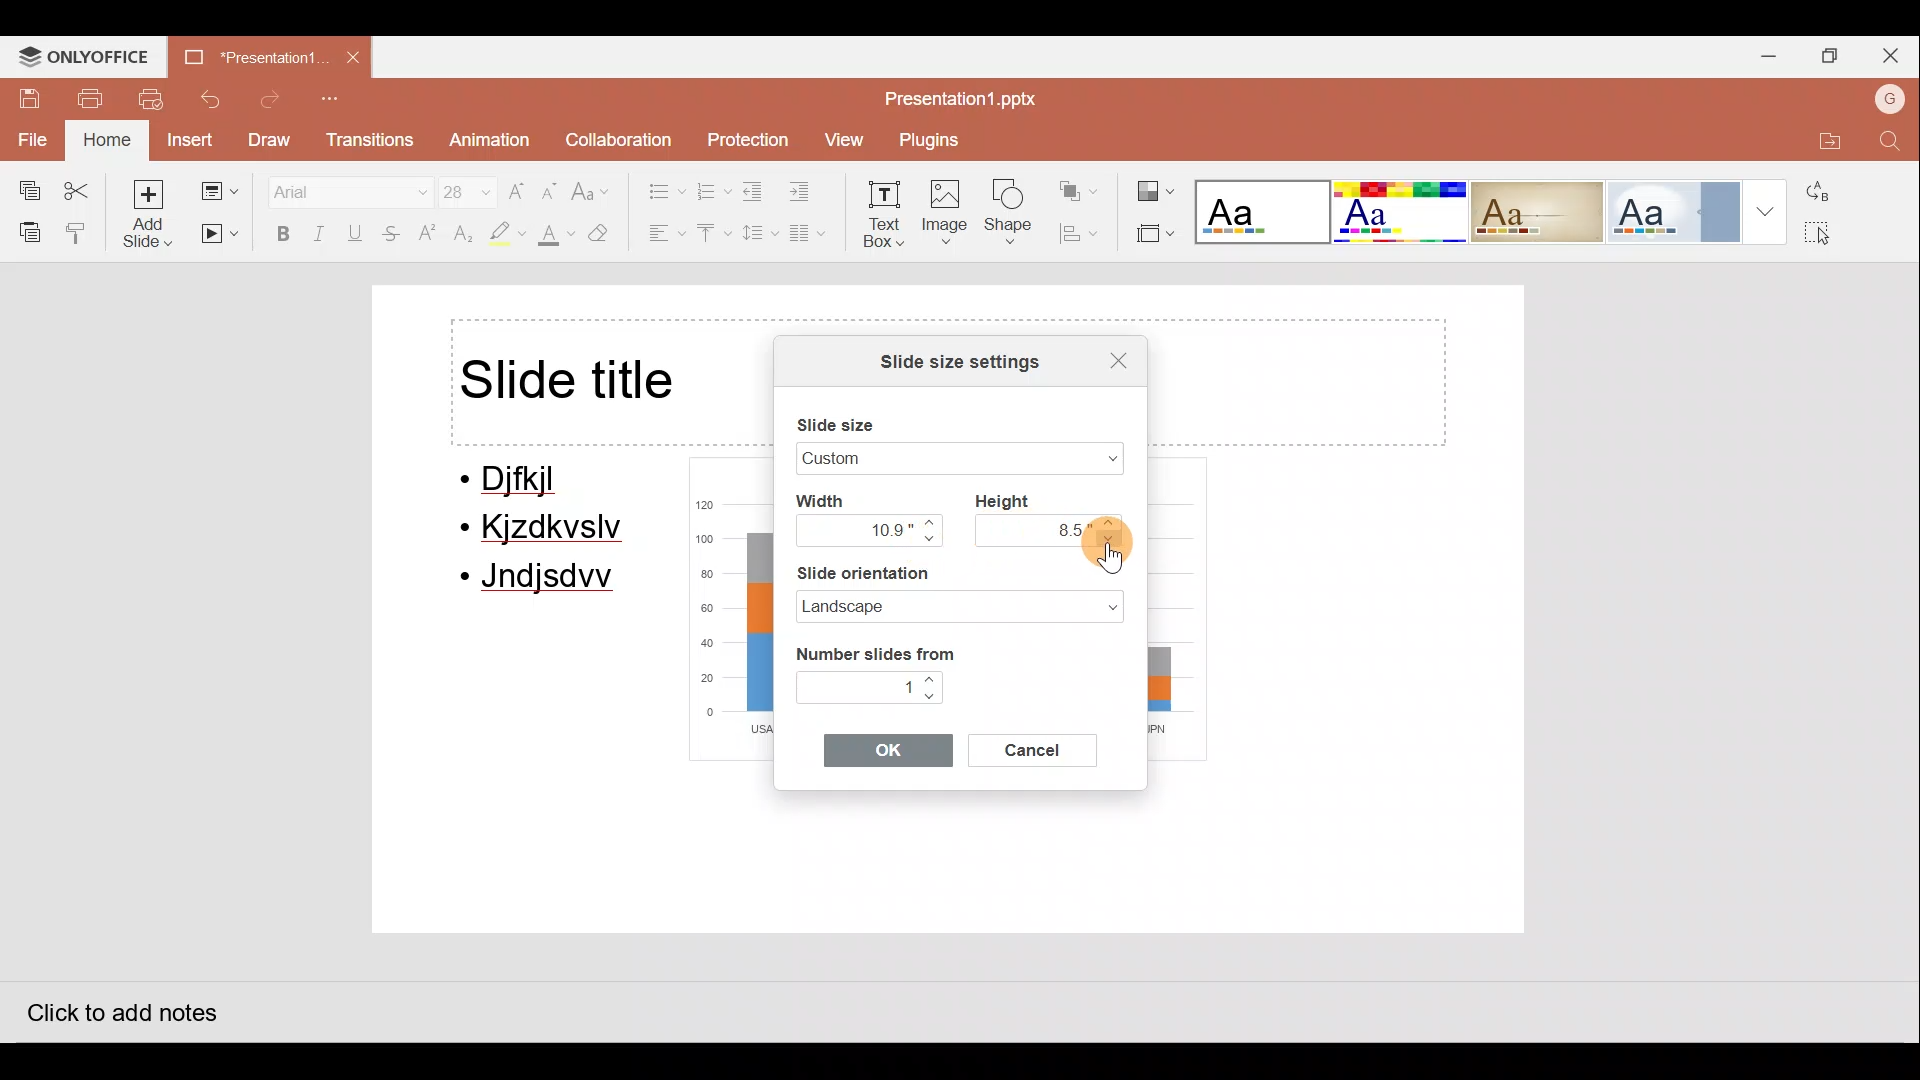 This screenshot has width=1920, height=1080. Describe the element at coordinates (553, 238) in the screenshot. I see `Fill color` at that location.